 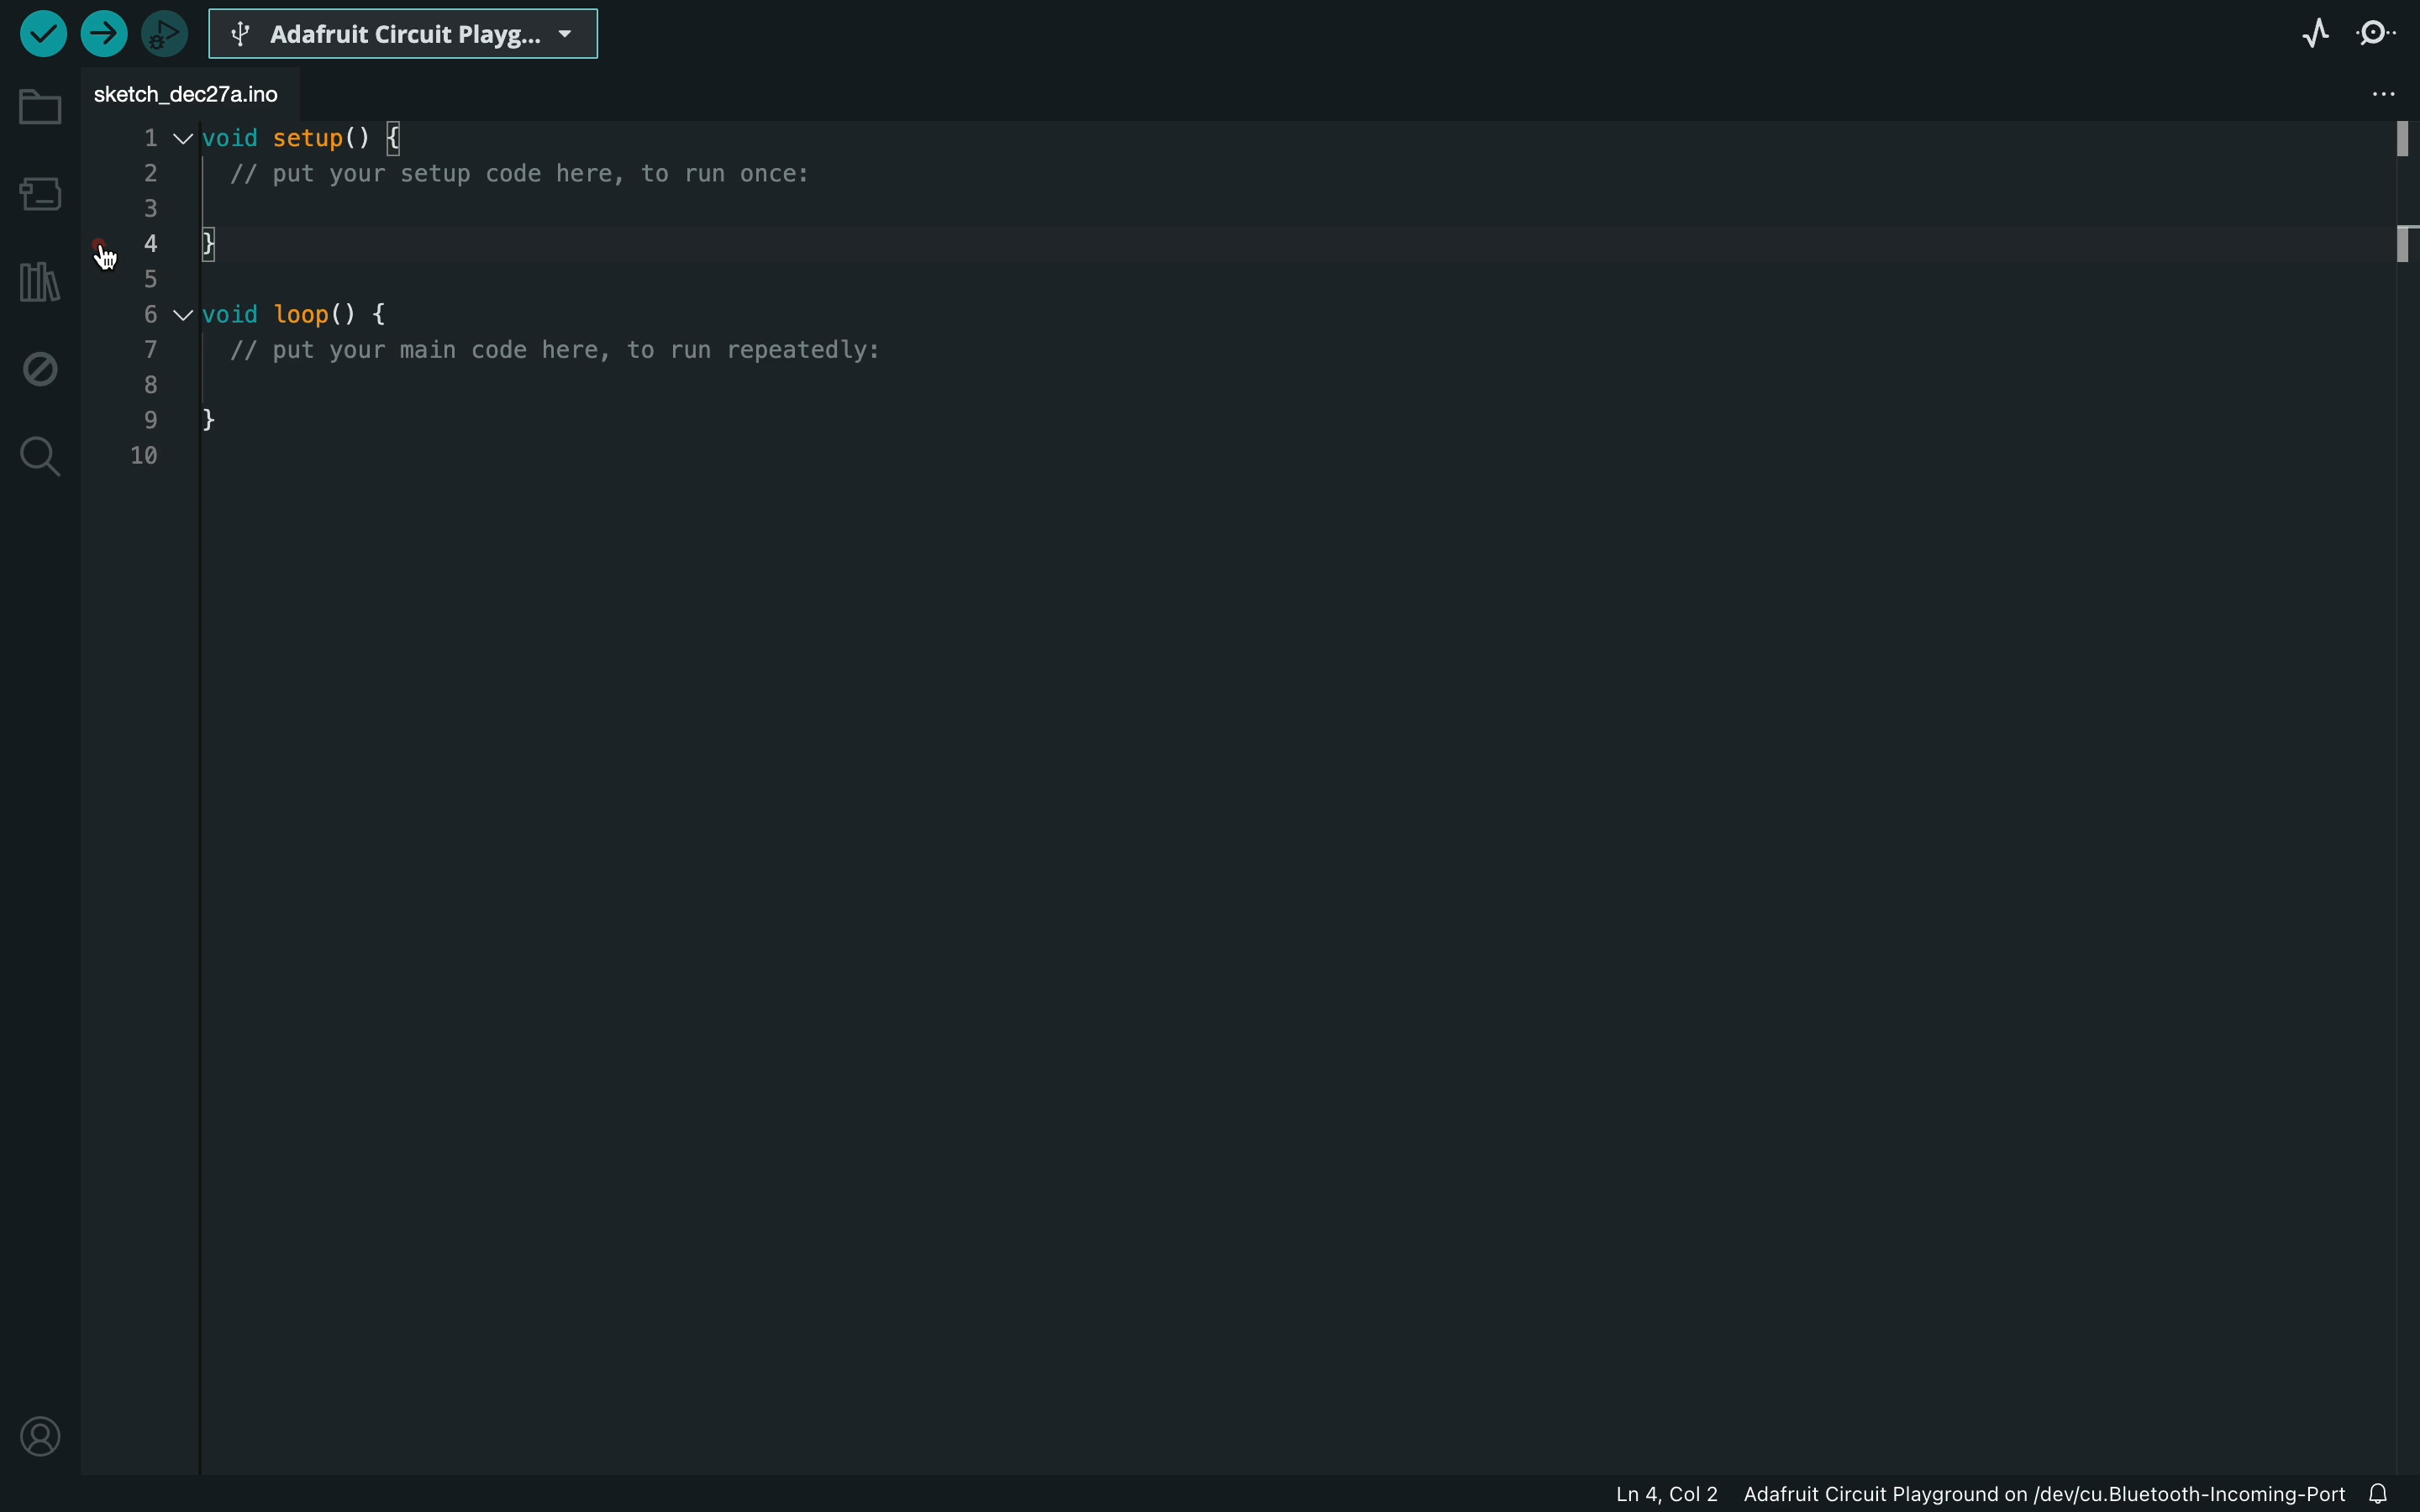 I want to click on board manager, so click(x=38, y=193).